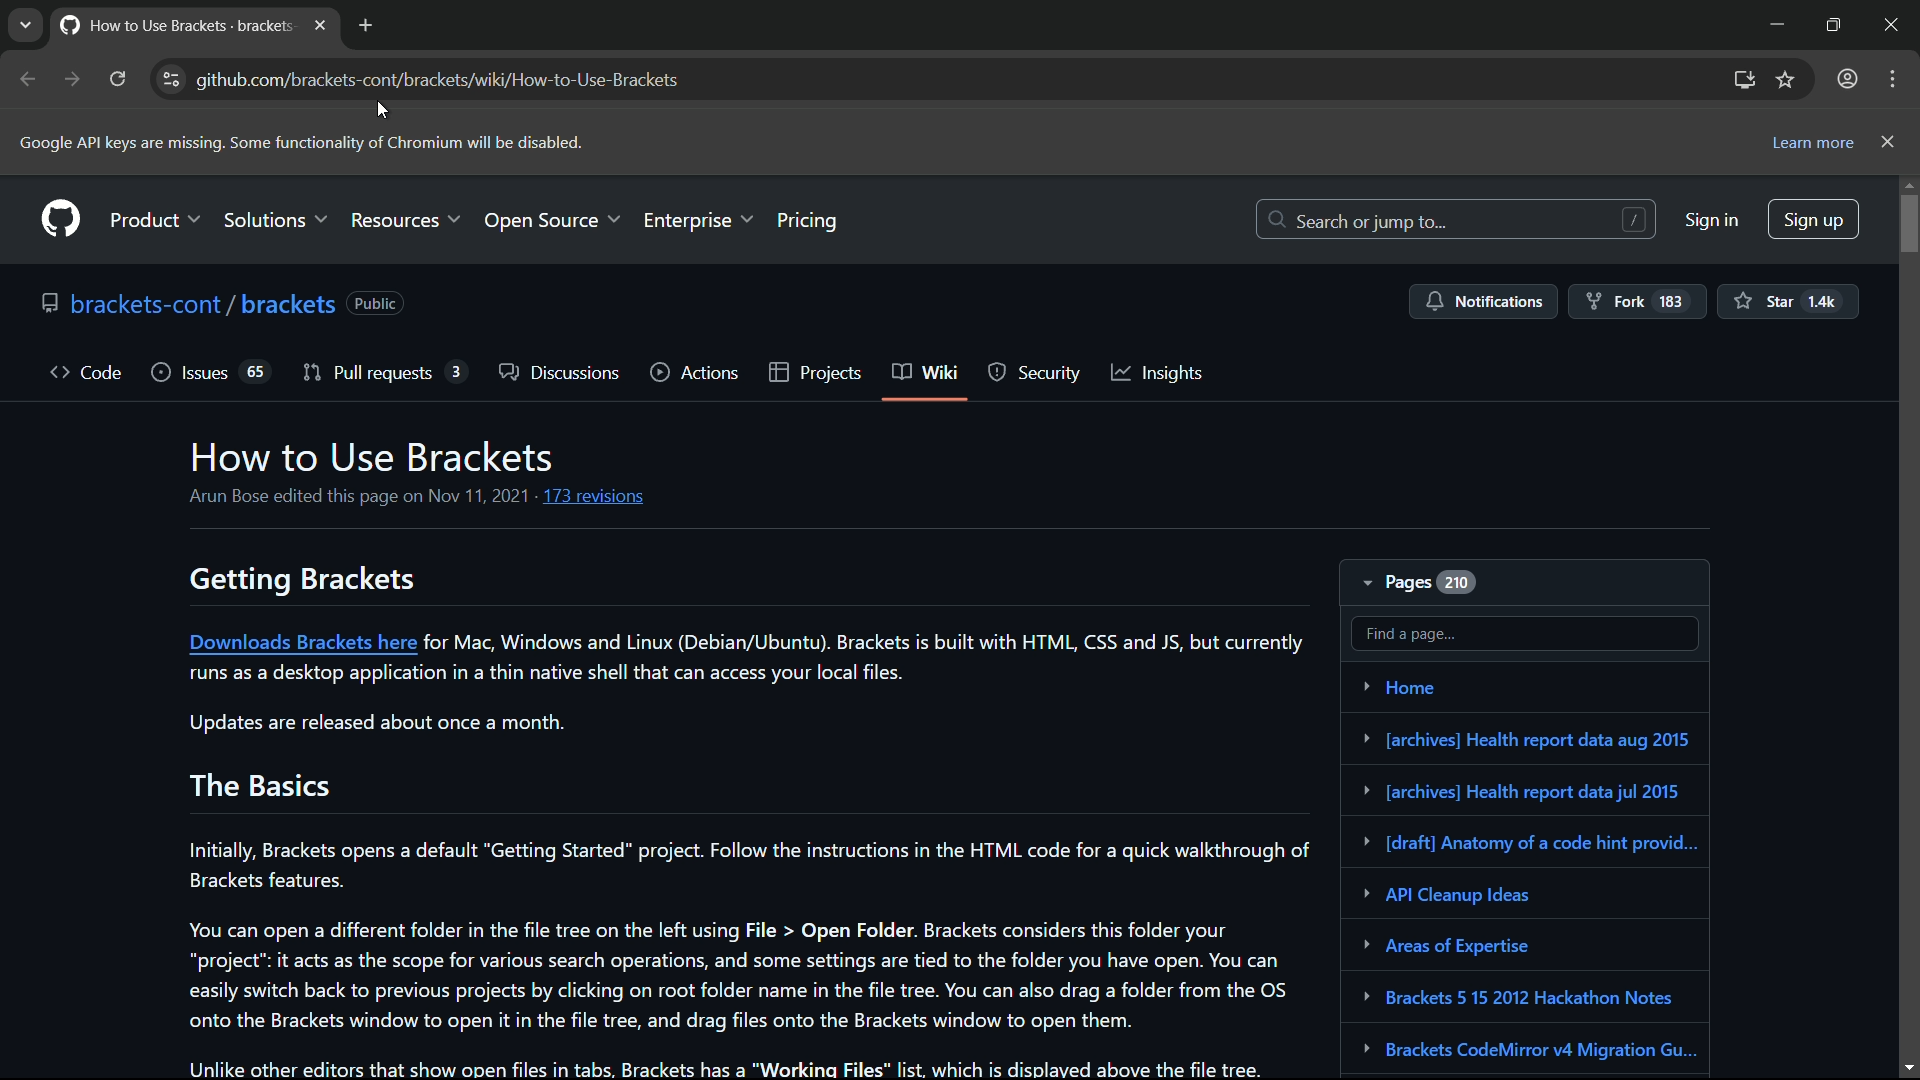  I want to click on minimize, so click(1774, 25).